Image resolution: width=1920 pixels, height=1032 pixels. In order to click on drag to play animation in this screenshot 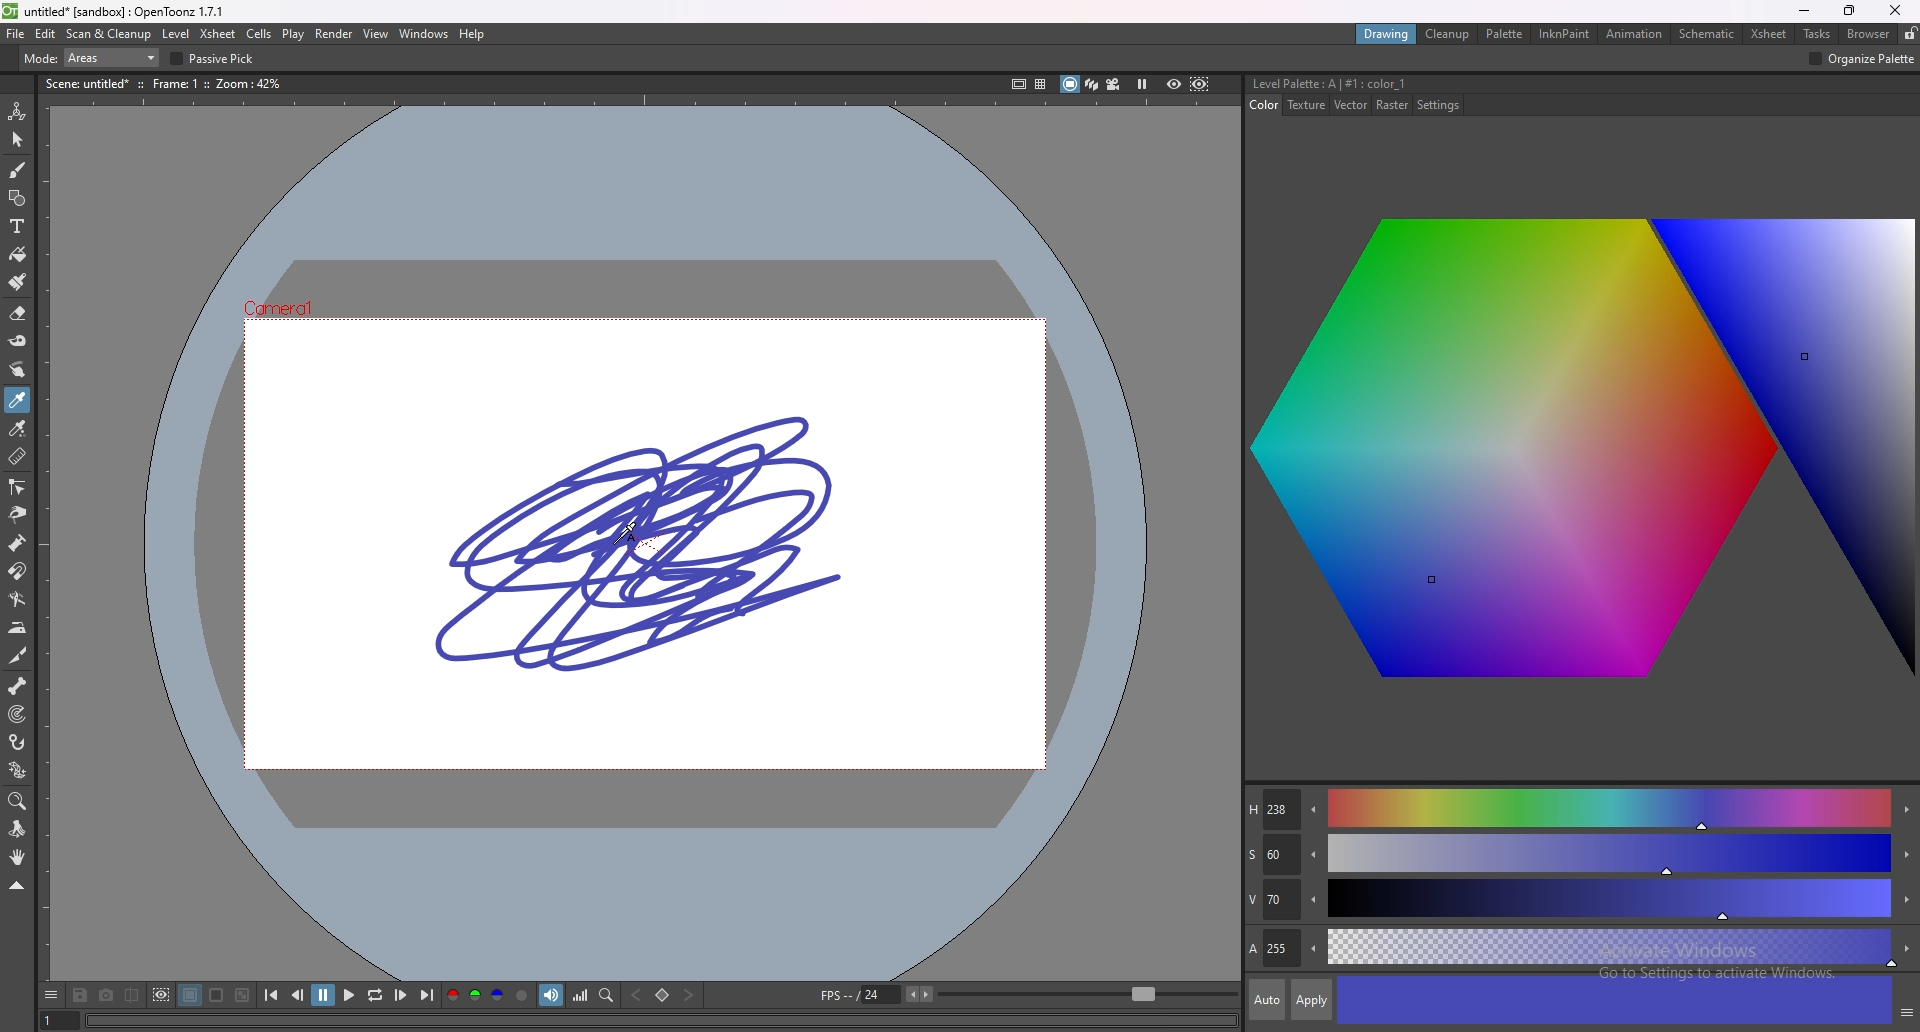, I will do `click(660, 1019)`.